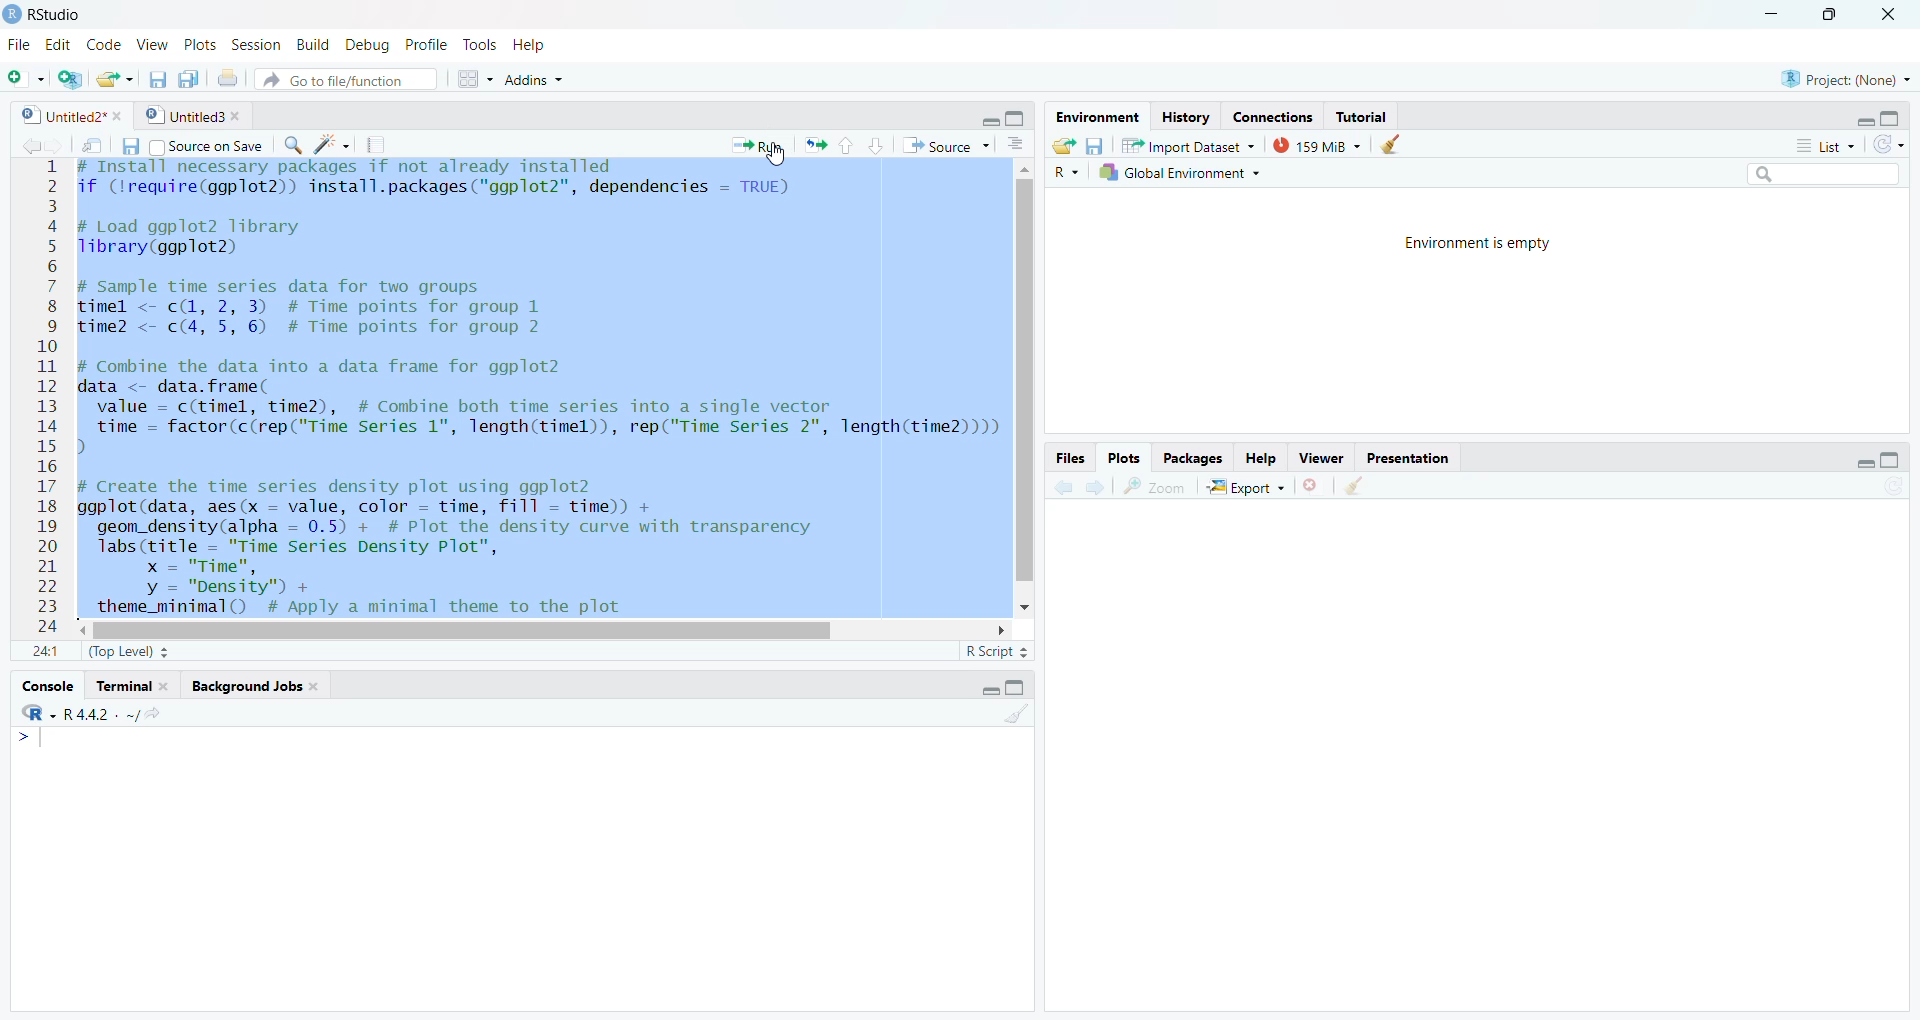 The height and width of the screenshot is (1020, 1920). I want to click on Refresh, so click(1890, 146).